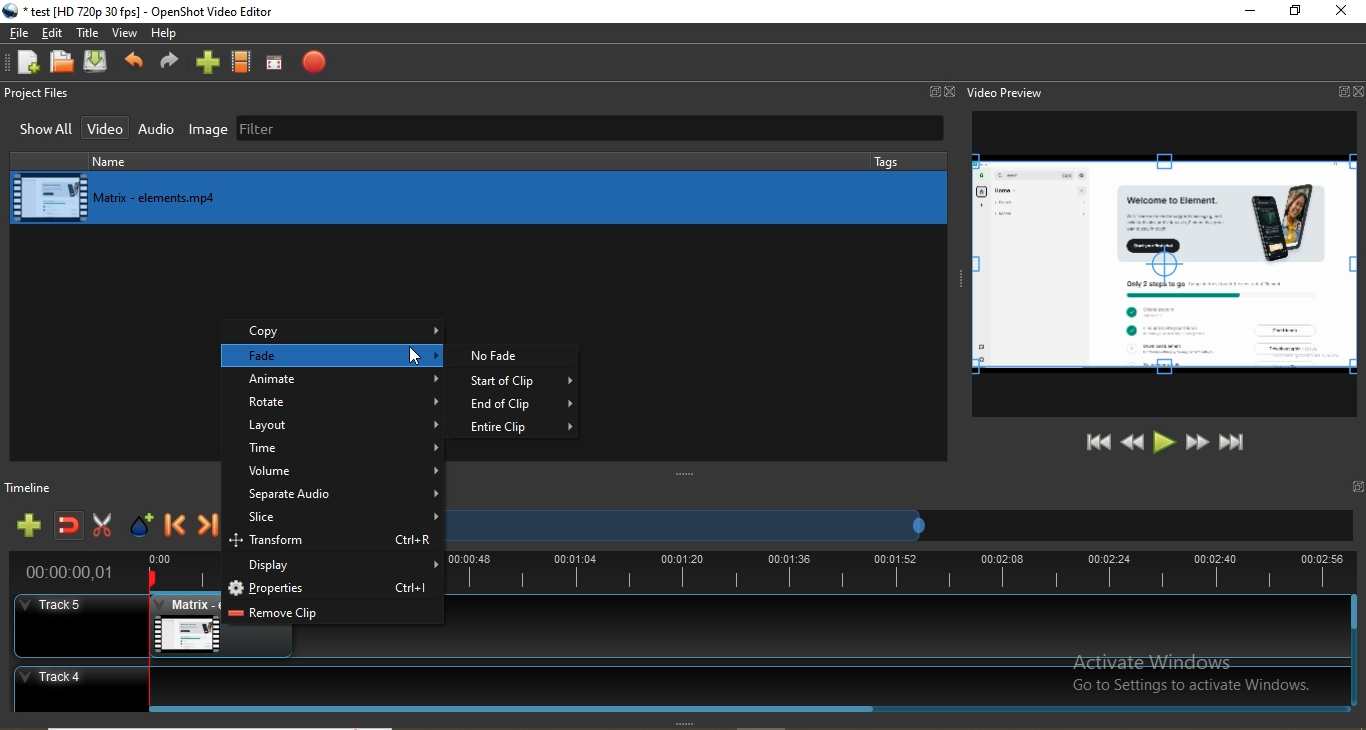 This screenshot has height=730, width=1366. I want to click on Restore, so click(1293, 11).